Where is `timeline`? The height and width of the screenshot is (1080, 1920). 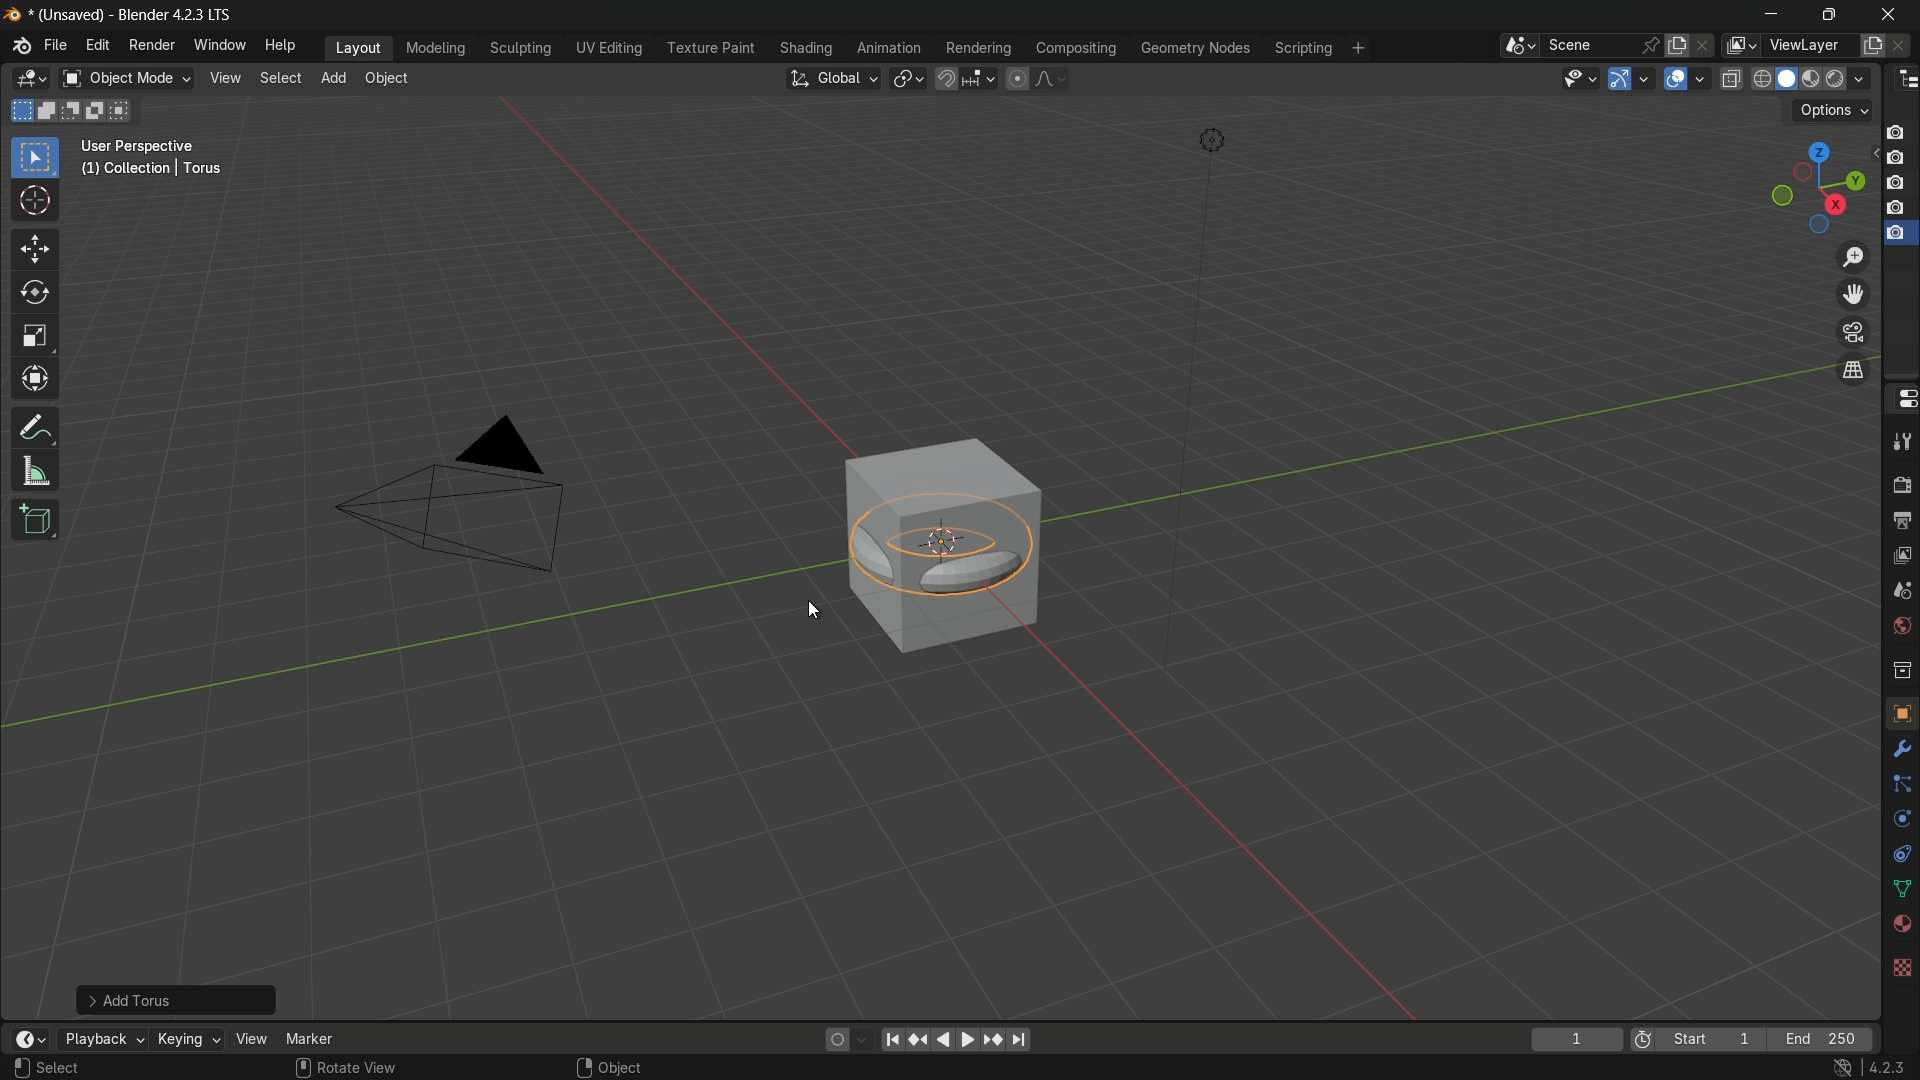 timeline is located at coordinates (30, 1039).